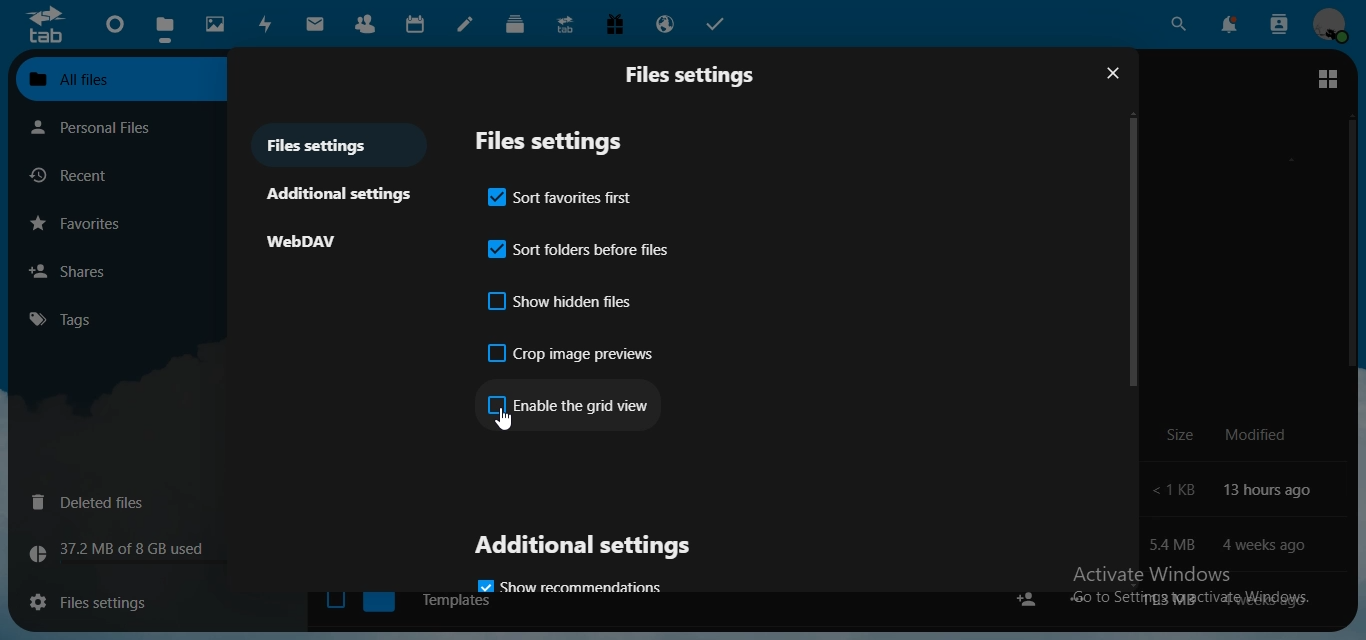 This screenshot has height=640, width=1366. I want to click on show hidden files, so click(563, 303).